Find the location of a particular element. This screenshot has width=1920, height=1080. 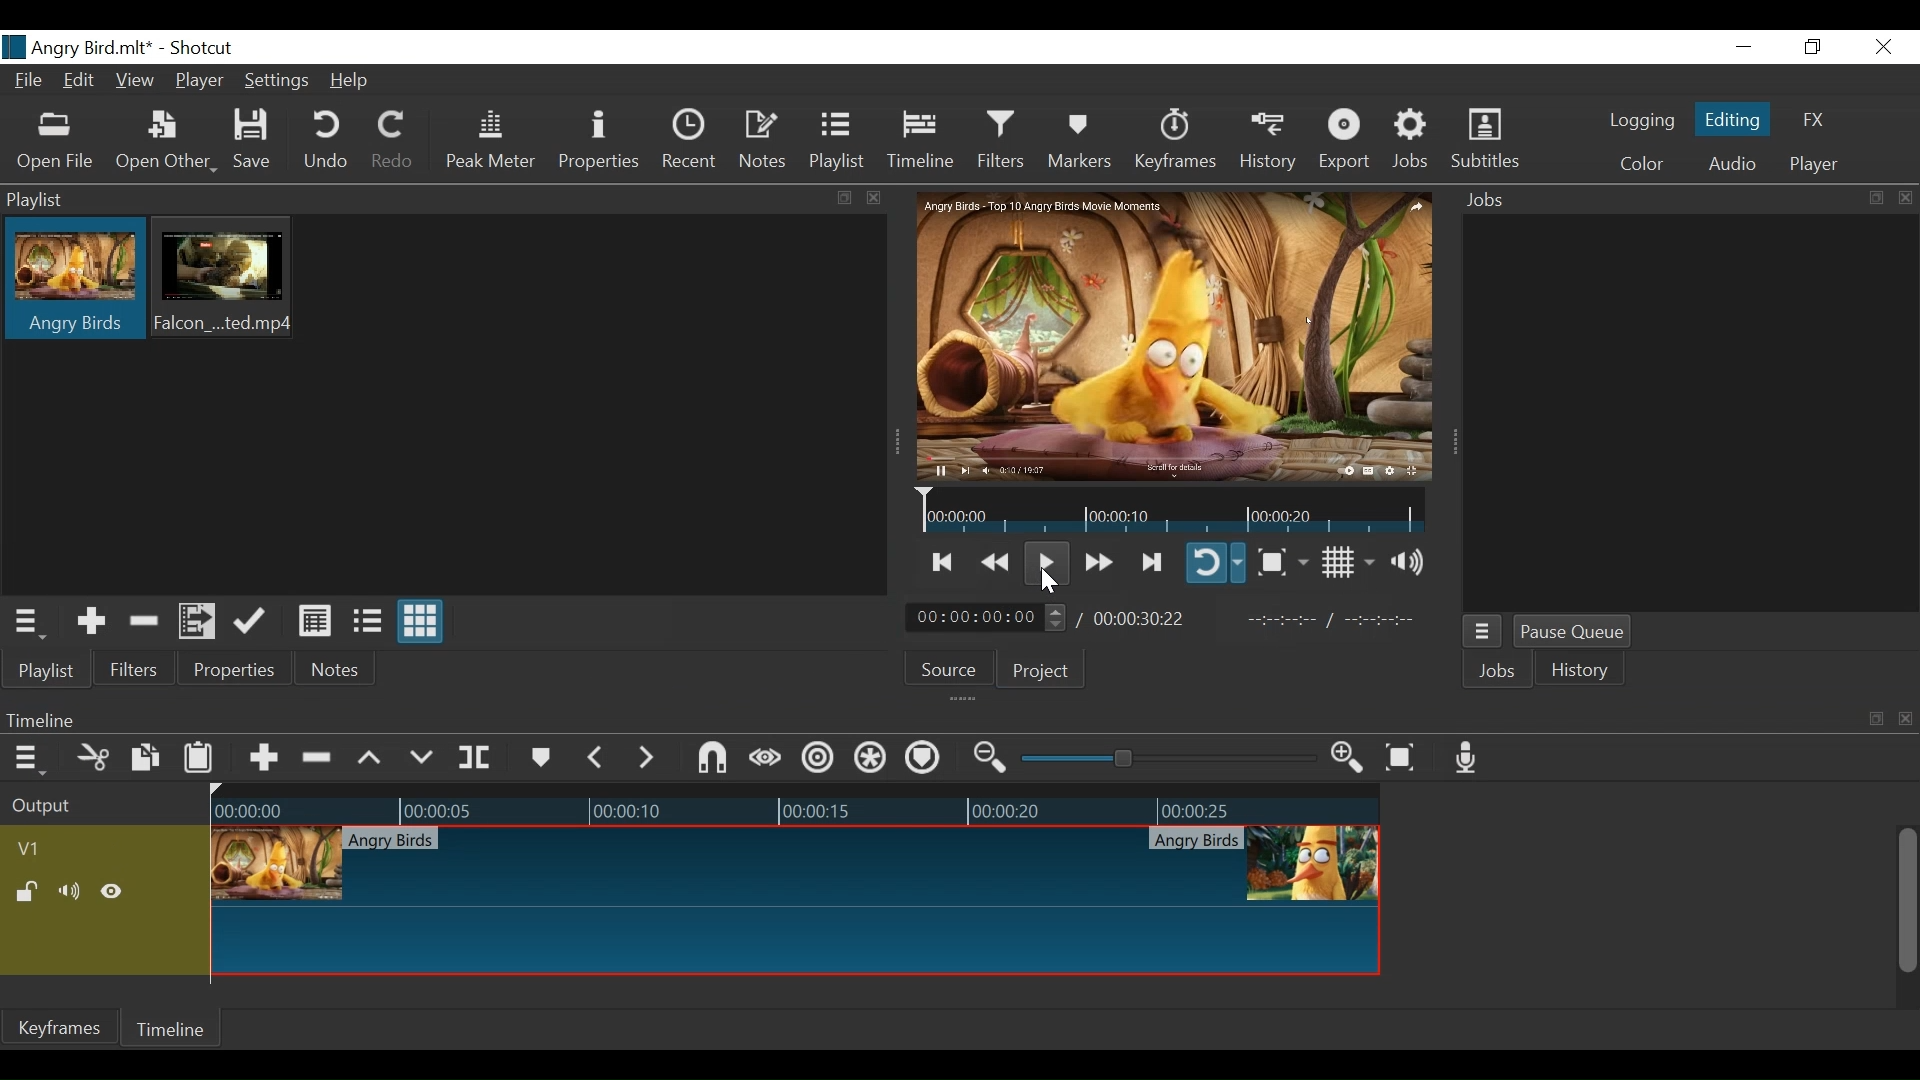

Open Other is located at coordinates (167, 140).